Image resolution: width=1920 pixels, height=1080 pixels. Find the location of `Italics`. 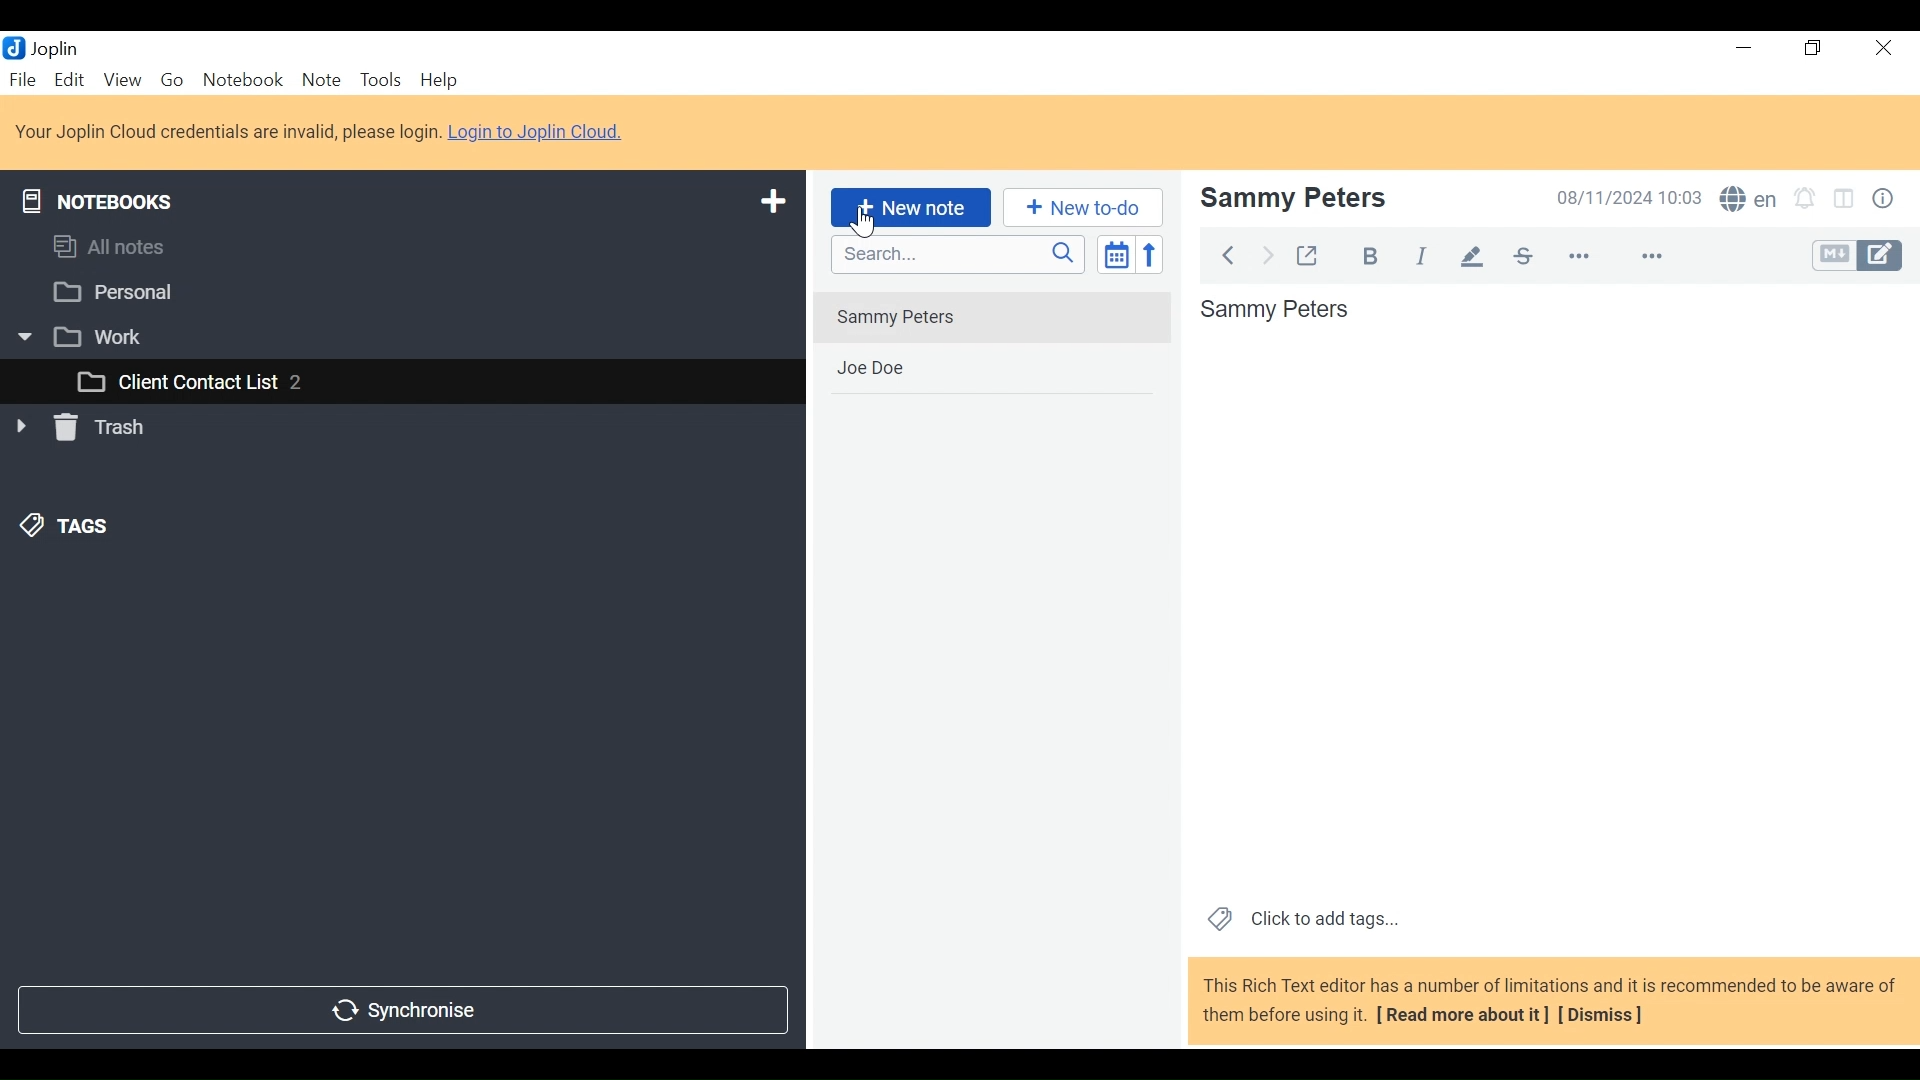

Italics is located at coordinates (1421, 256).